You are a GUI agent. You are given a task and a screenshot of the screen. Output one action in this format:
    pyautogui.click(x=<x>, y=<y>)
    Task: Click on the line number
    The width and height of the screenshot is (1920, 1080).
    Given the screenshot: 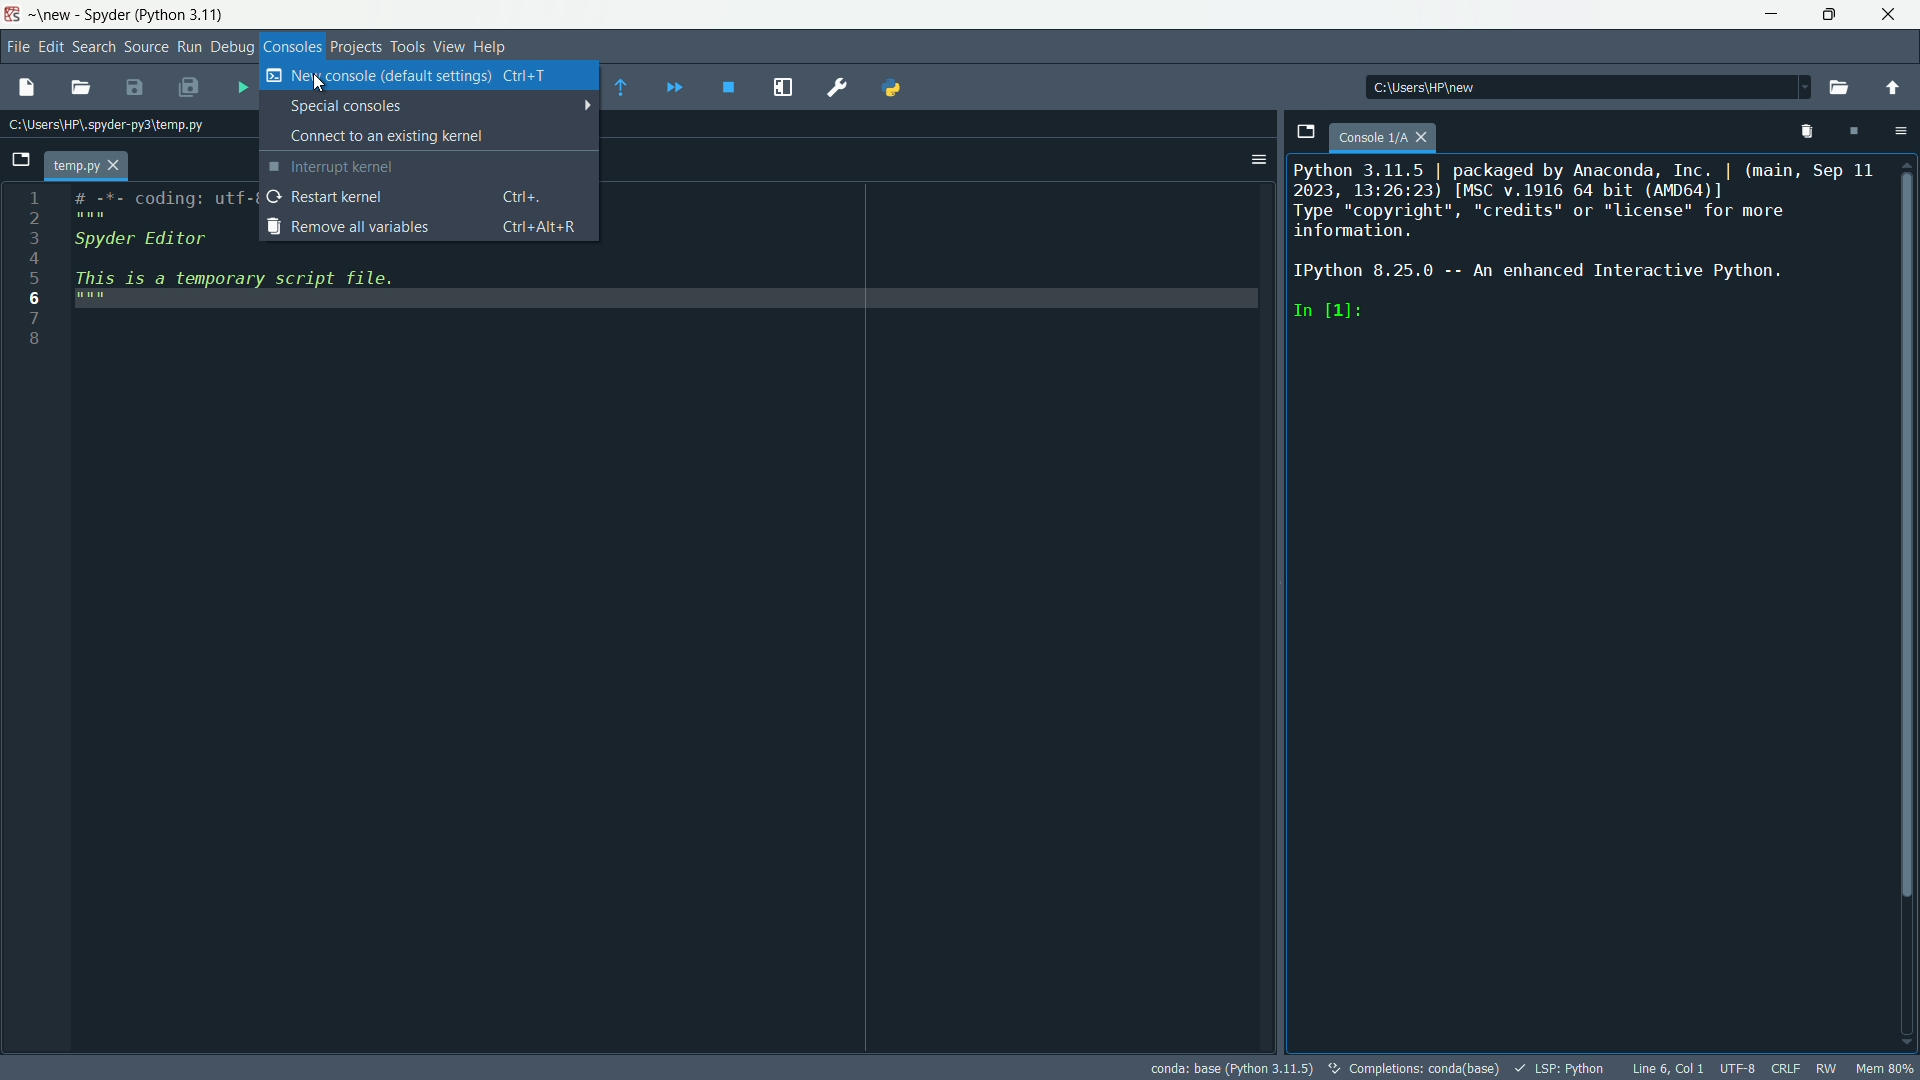 What is the action you would take?
    pyautogui.click(x=31, y=268)
    